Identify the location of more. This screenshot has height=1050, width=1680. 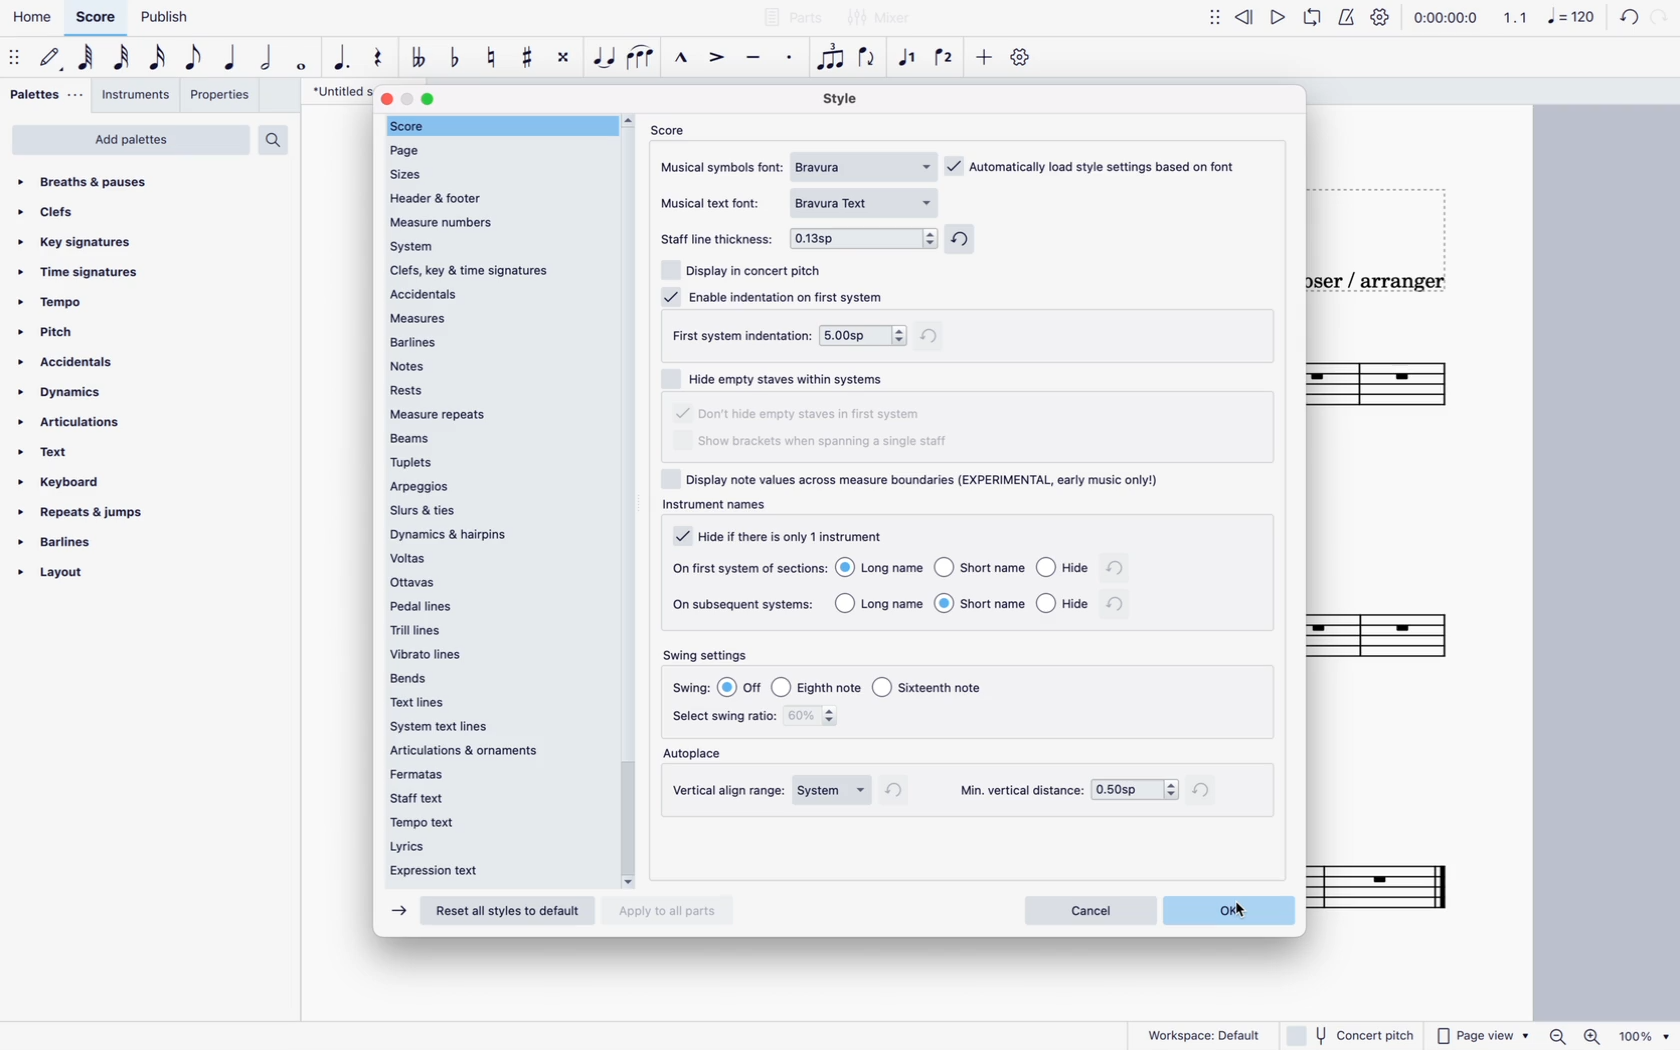
(986, 58).